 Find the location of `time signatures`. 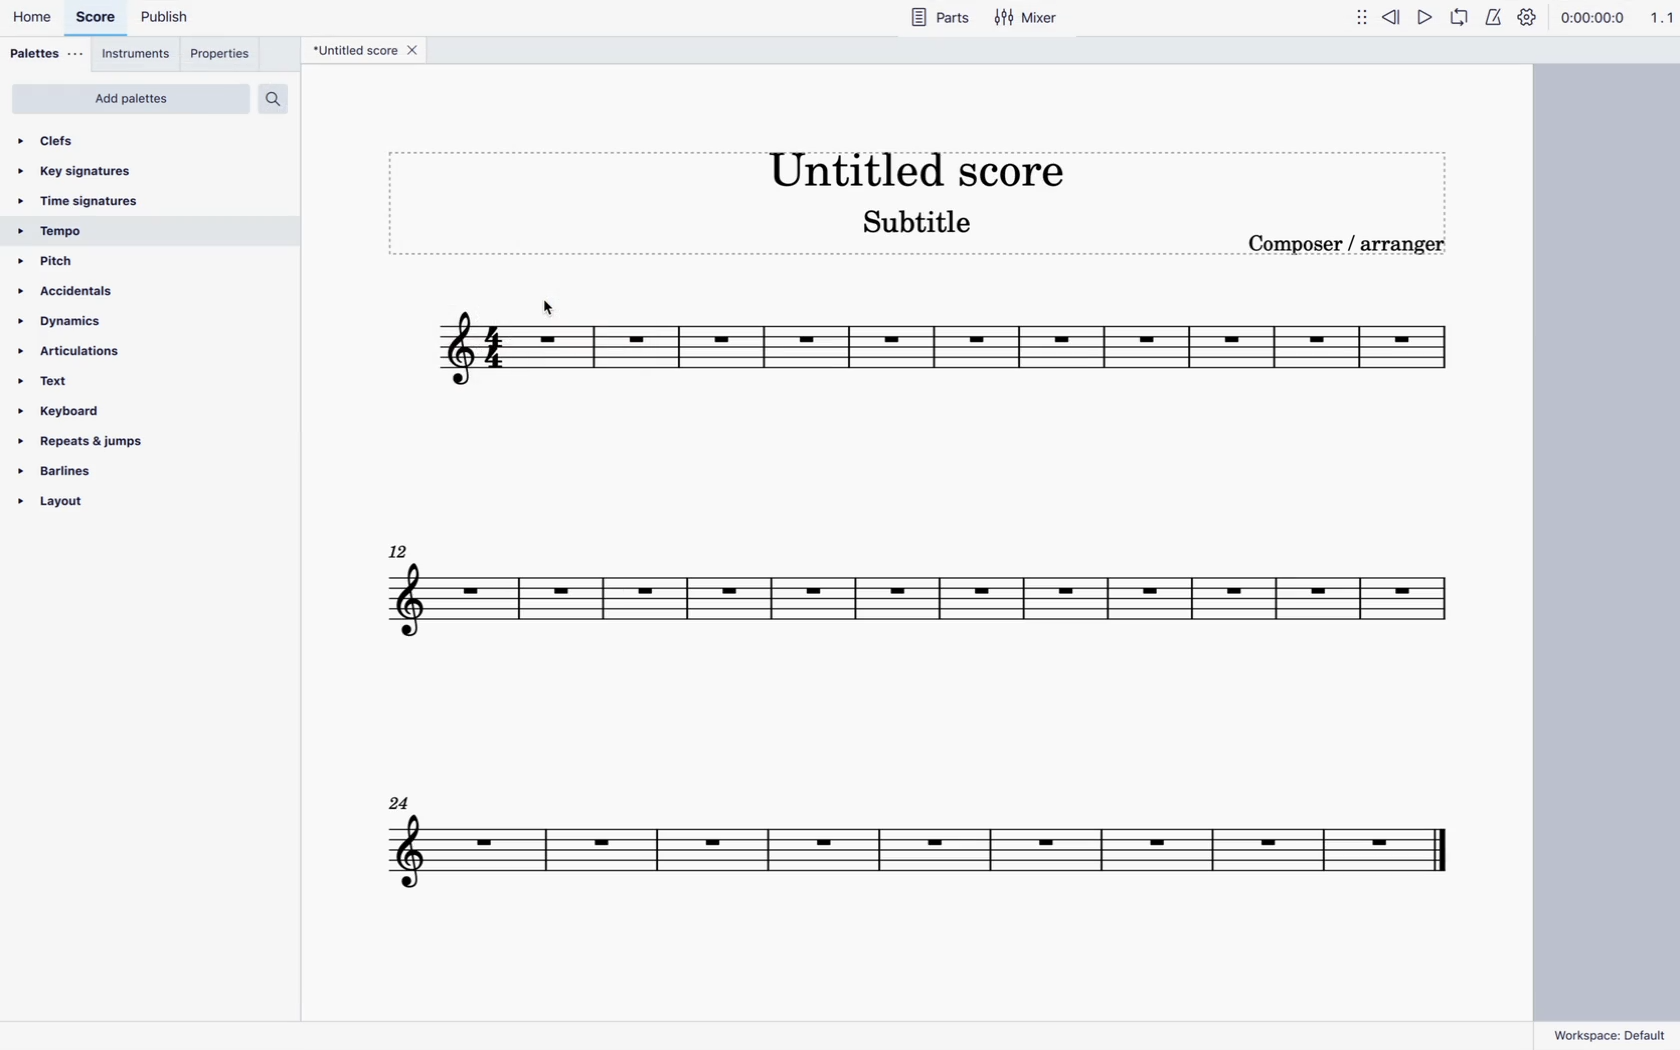

time signatures is located at coordinates (91, 203).